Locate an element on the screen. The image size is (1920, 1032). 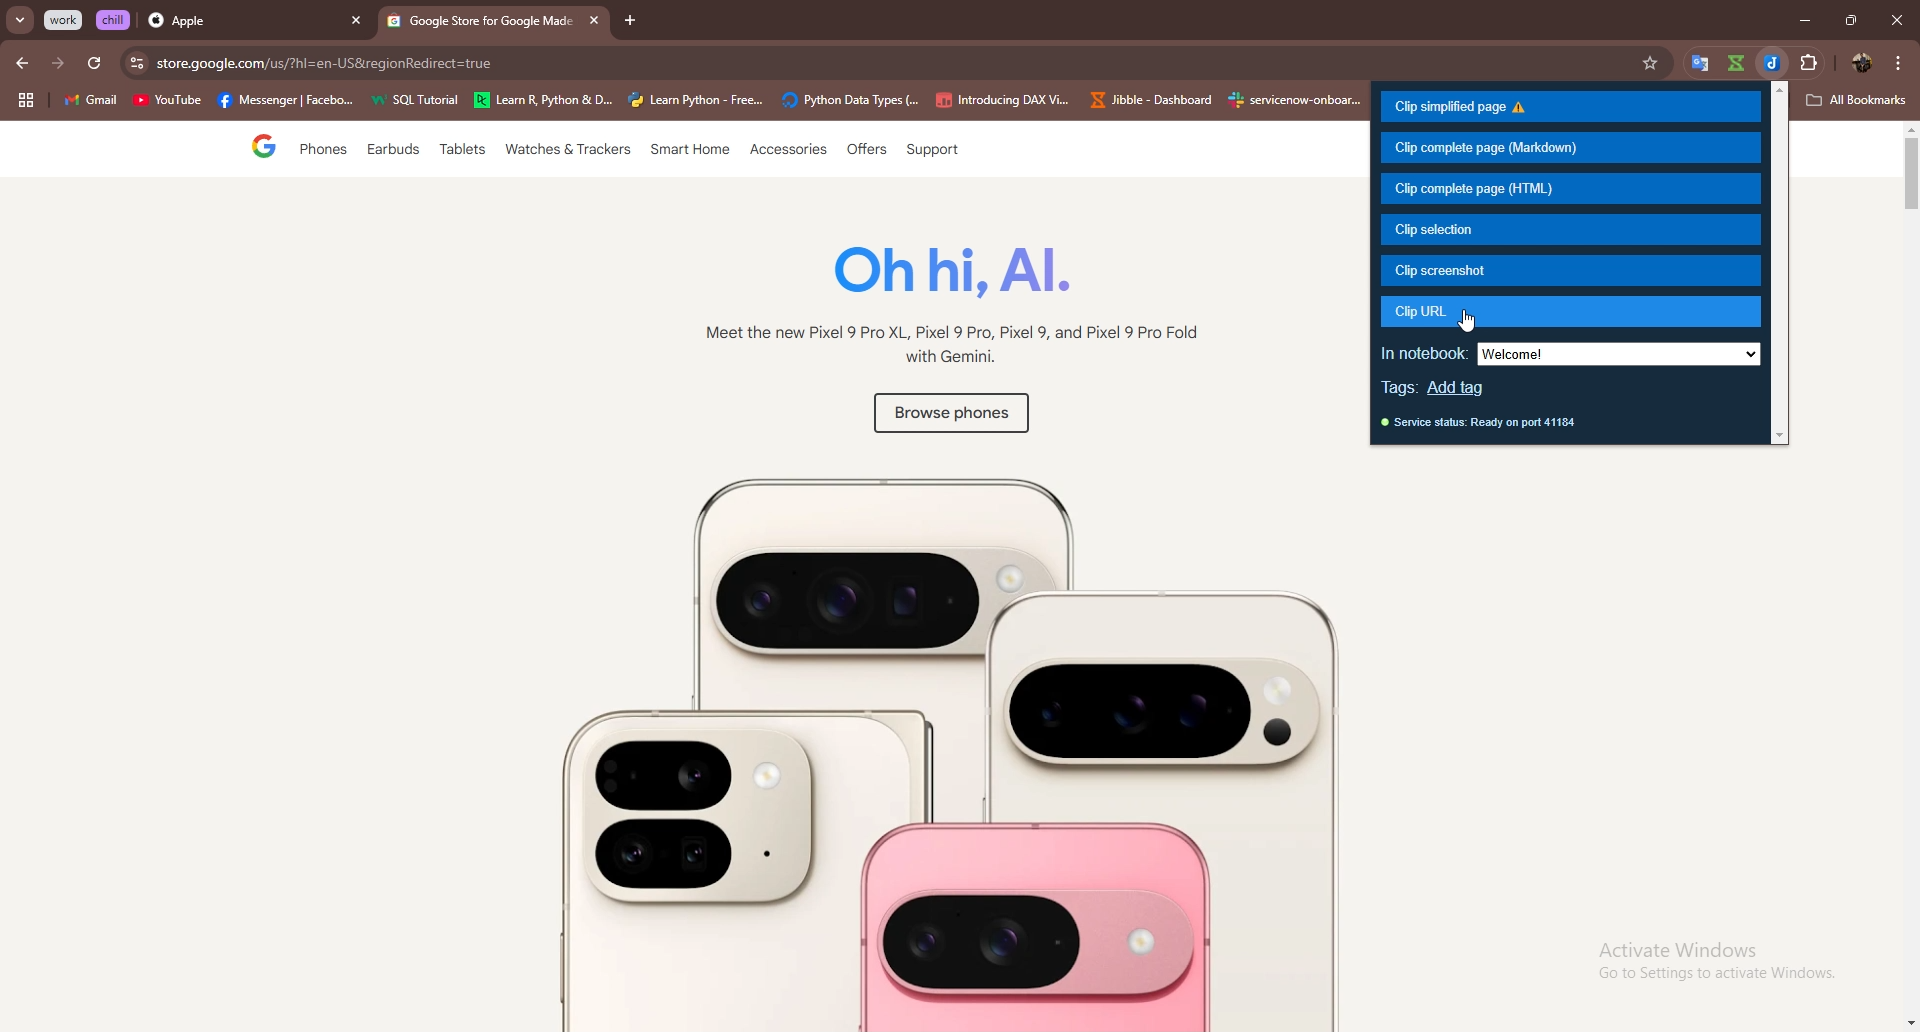
Offers is located at coordinates (865, 150).